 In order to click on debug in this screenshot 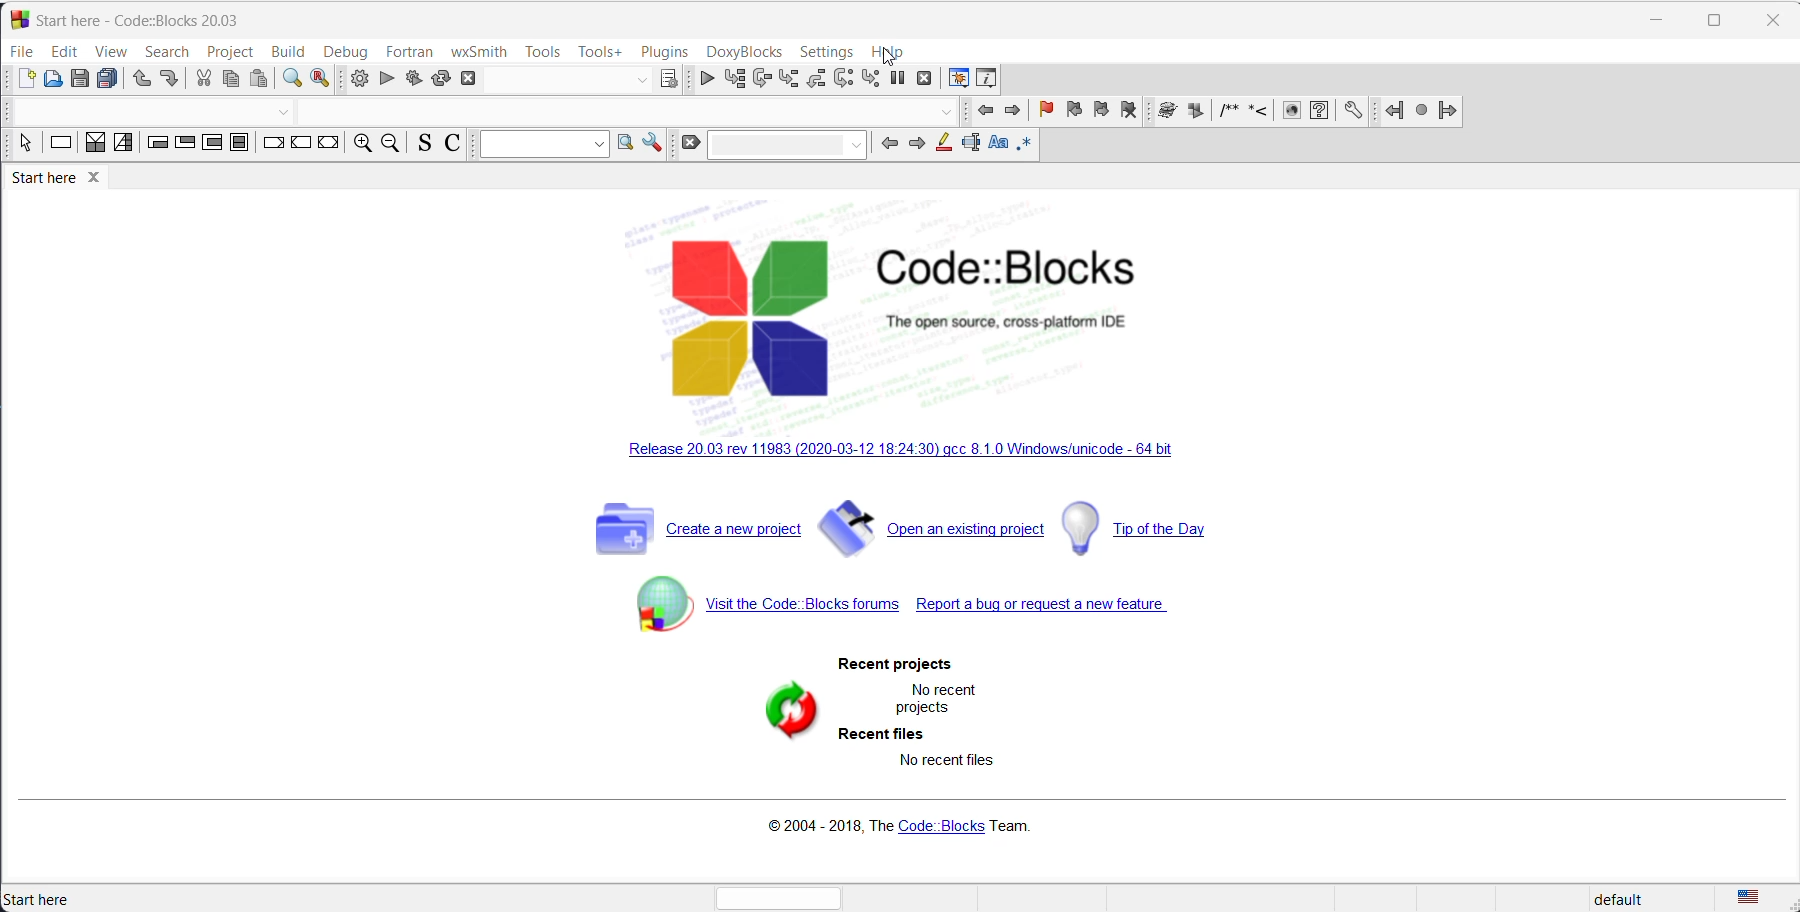, I will do `click(347, 51)`.